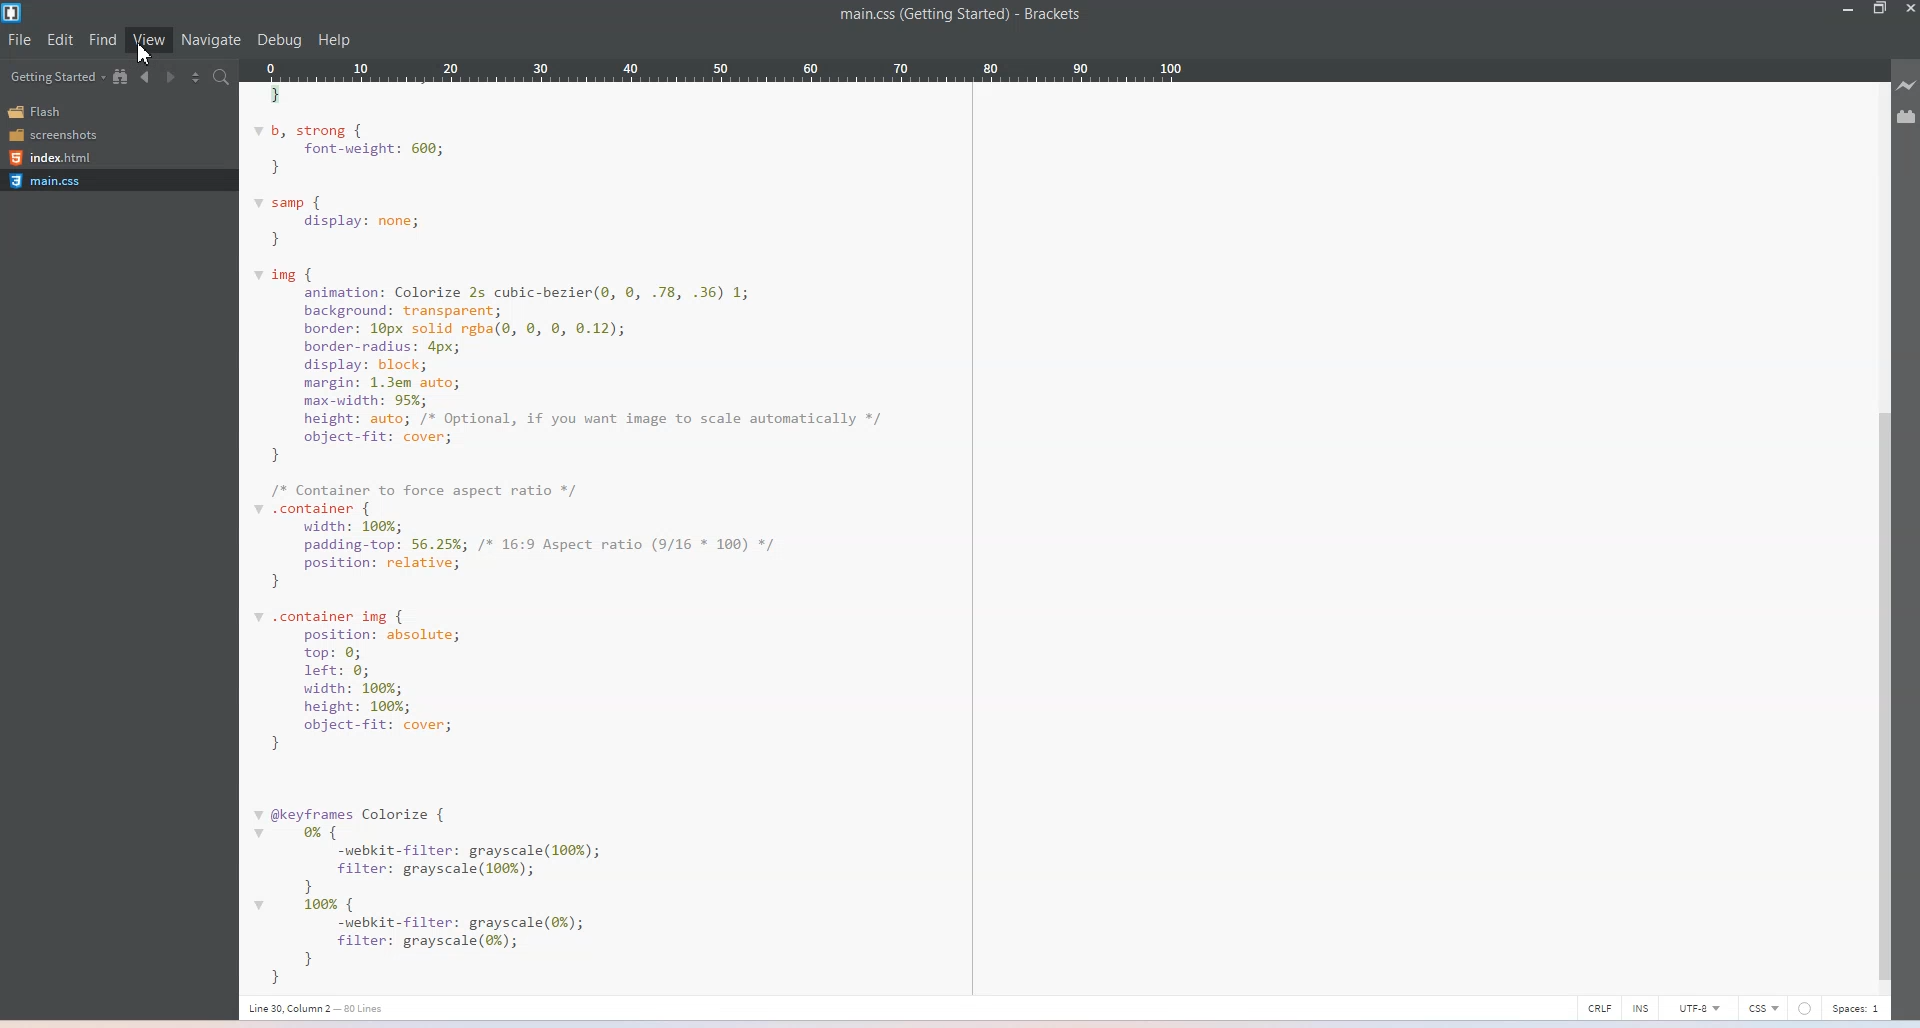 This screenshot has height=1028, width=1920. What do you see at coordinates (917, 15) in the screenshot?
I see `main.css ` at bounding box center [917, 15].